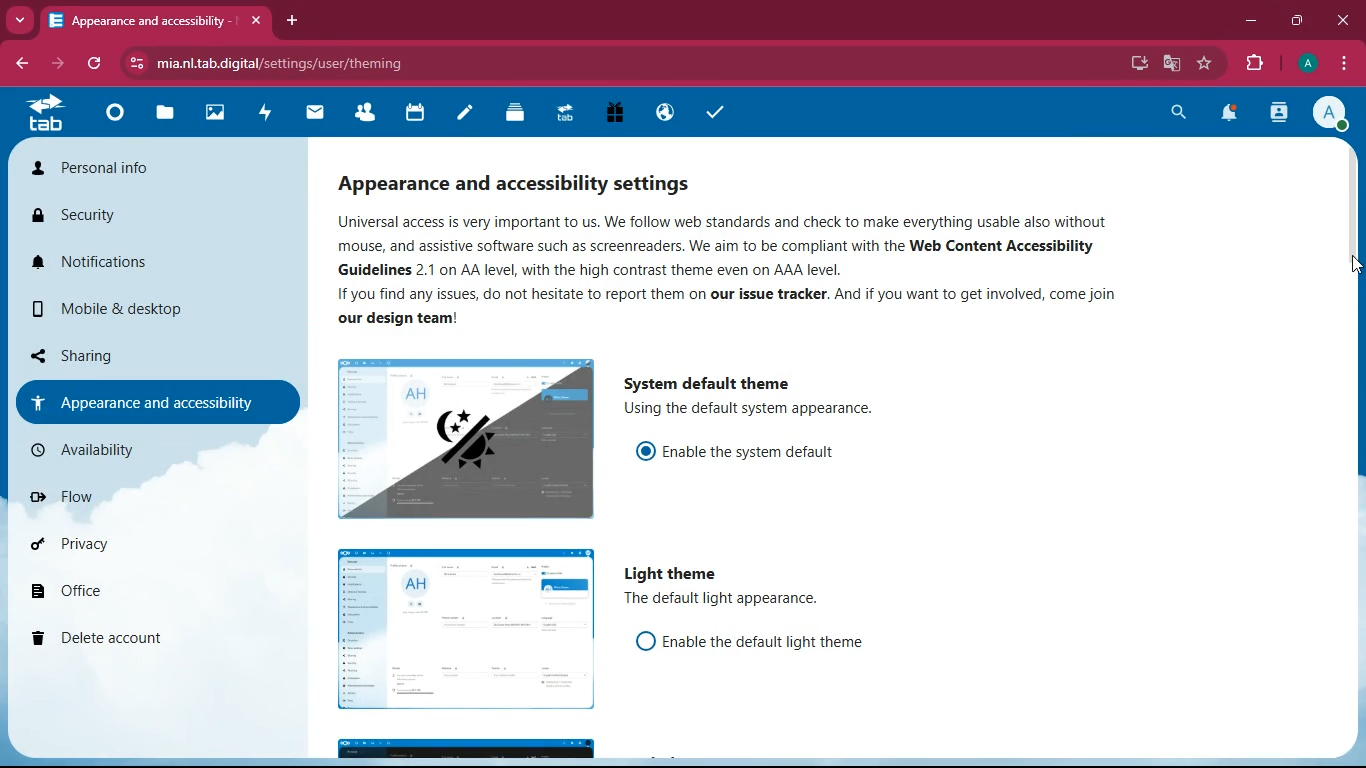 The height and width of the screenshot is (768, 1366). I want to click on description, so click(728, 600).